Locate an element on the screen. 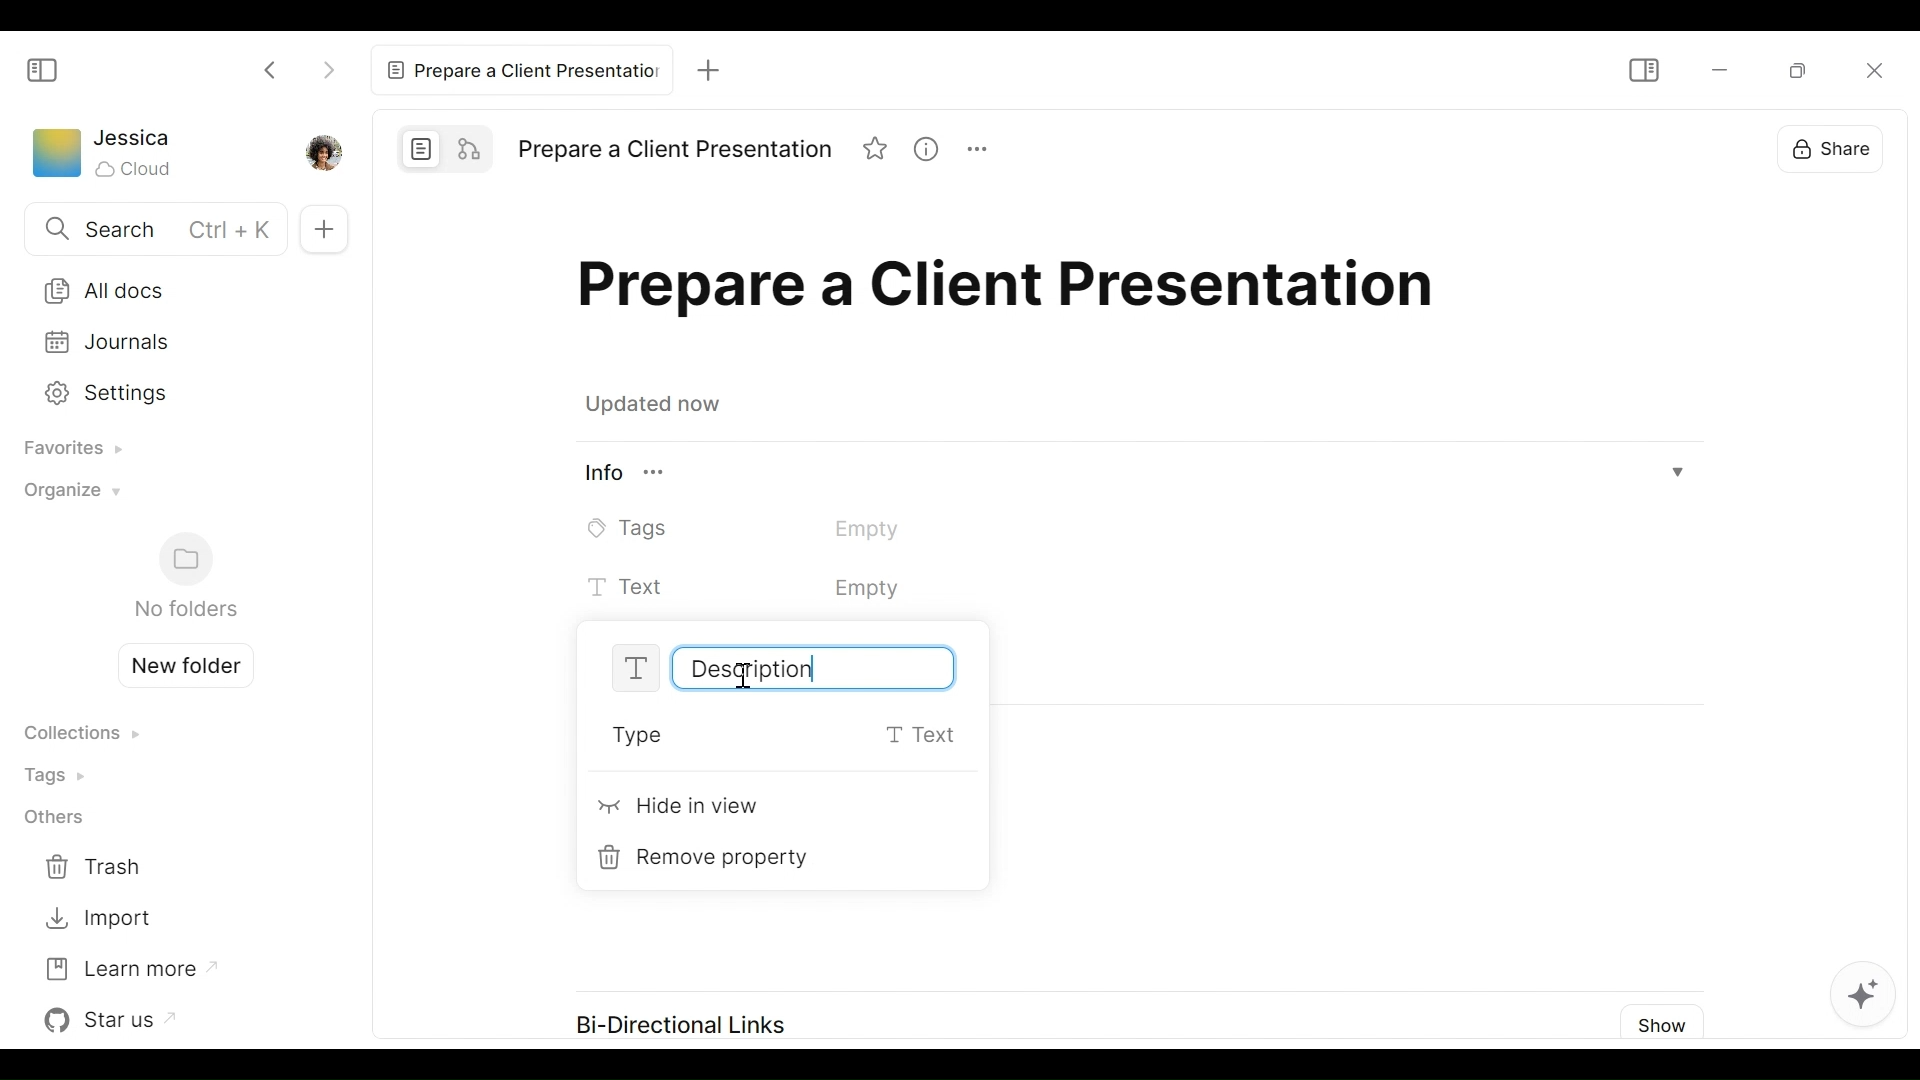 Image resolution: width=1920 pixels, height=1080 pixels. Cloud is located at coordinates (136, 169).